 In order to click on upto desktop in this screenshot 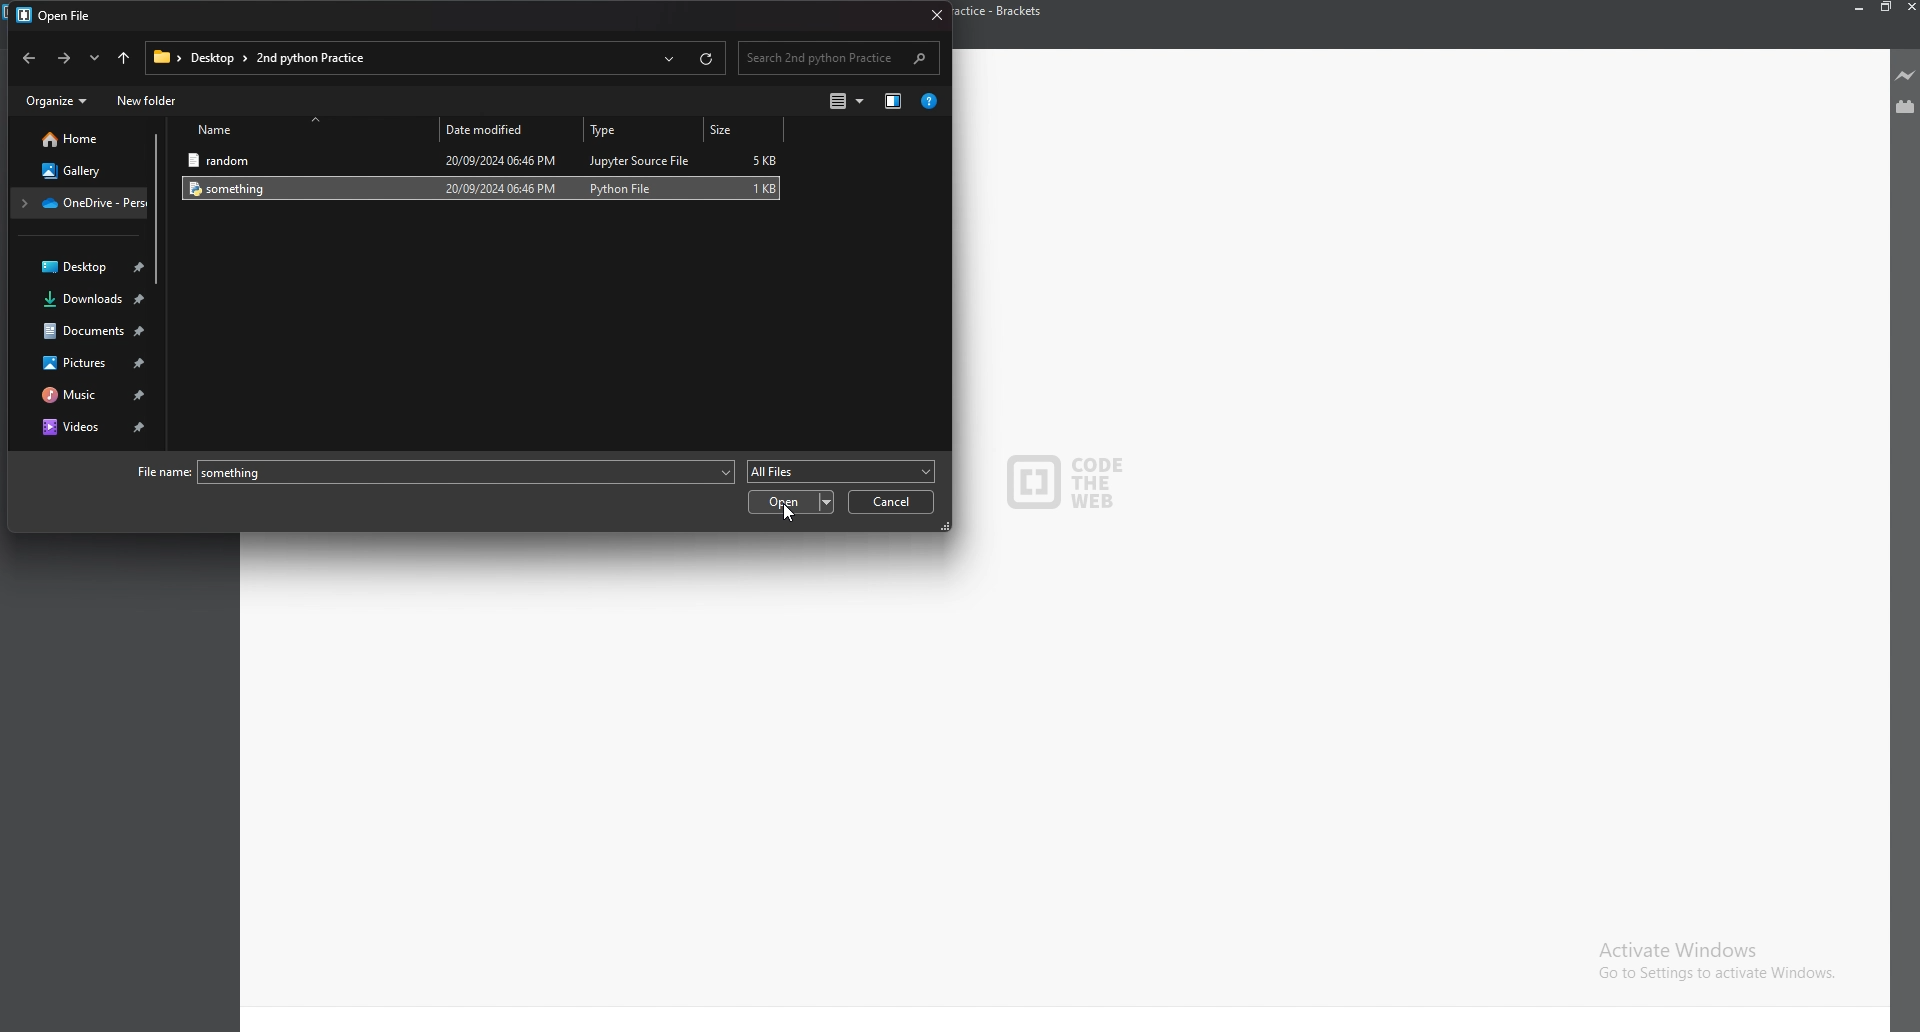, I will do `click(123, 58)`.